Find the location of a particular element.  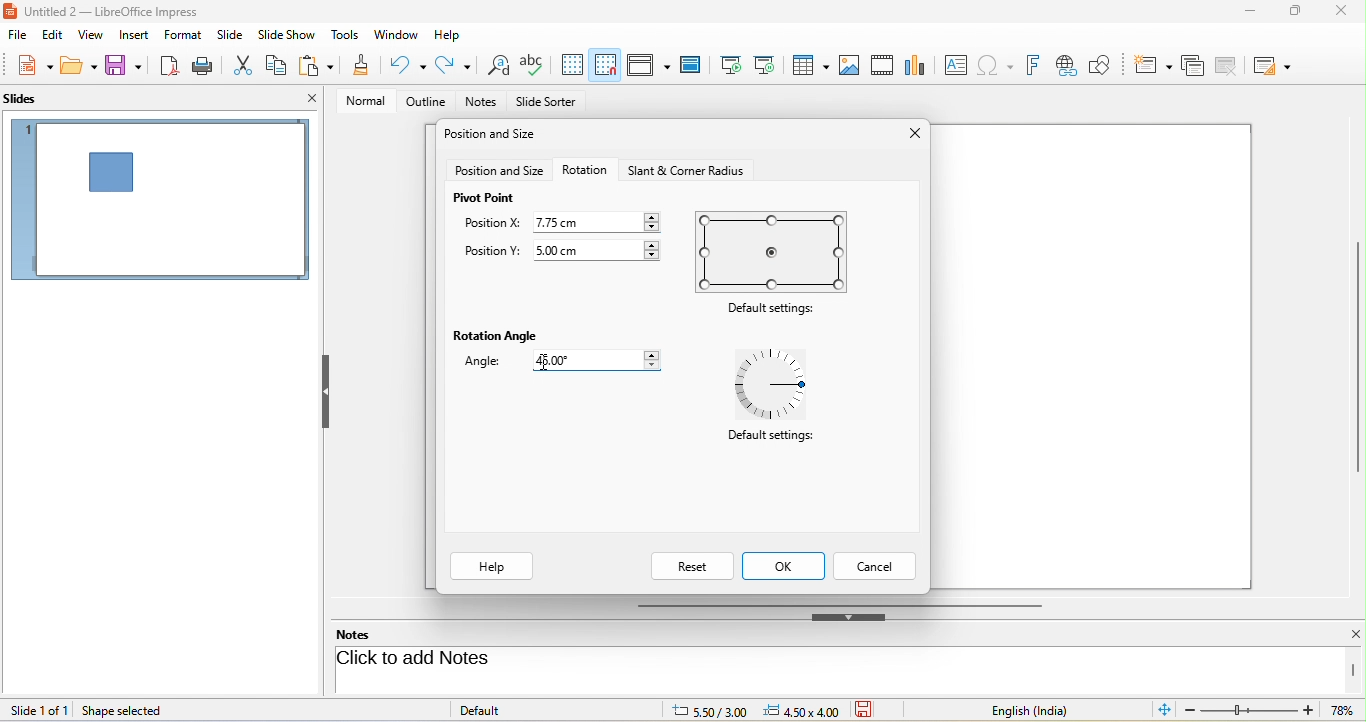

pivot point is located at coordinates (485, 198).